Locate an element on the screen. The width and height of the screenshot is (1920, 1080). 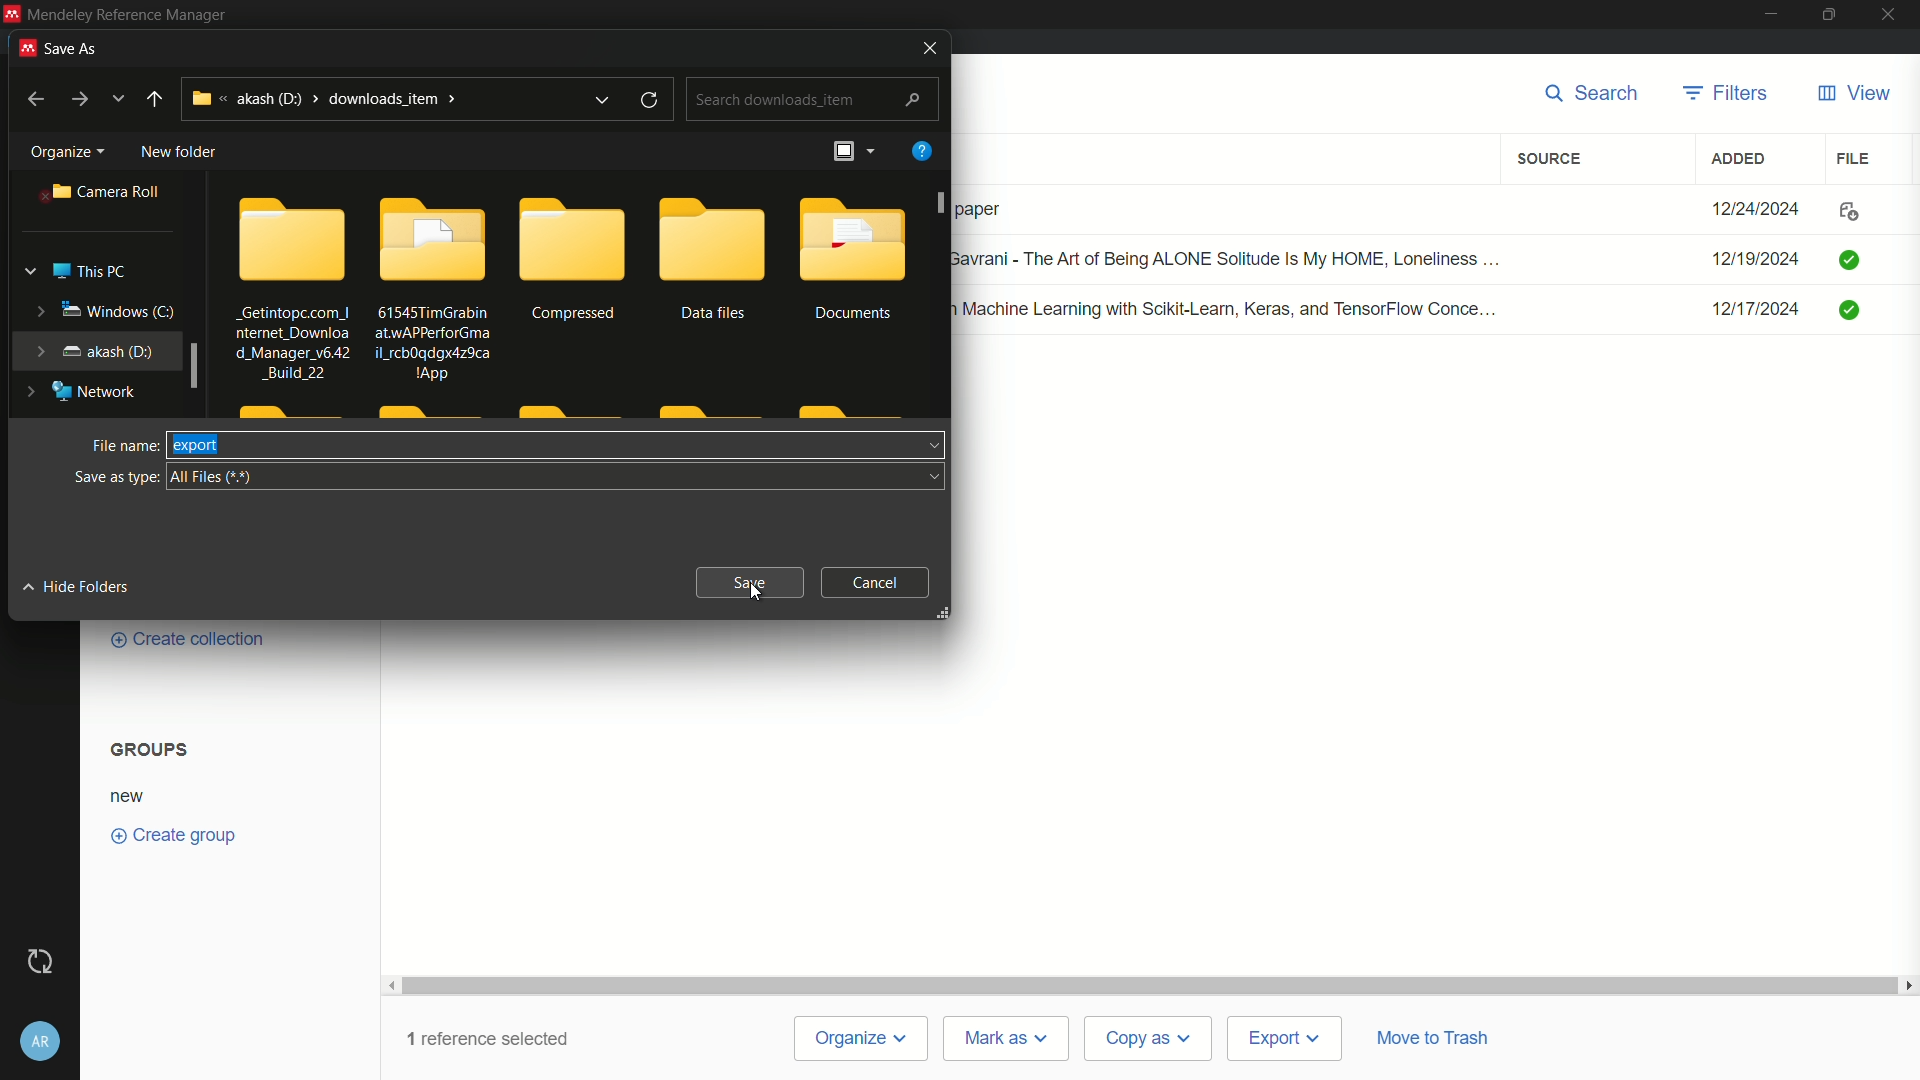
icon is located at coordinates (1848, 260).